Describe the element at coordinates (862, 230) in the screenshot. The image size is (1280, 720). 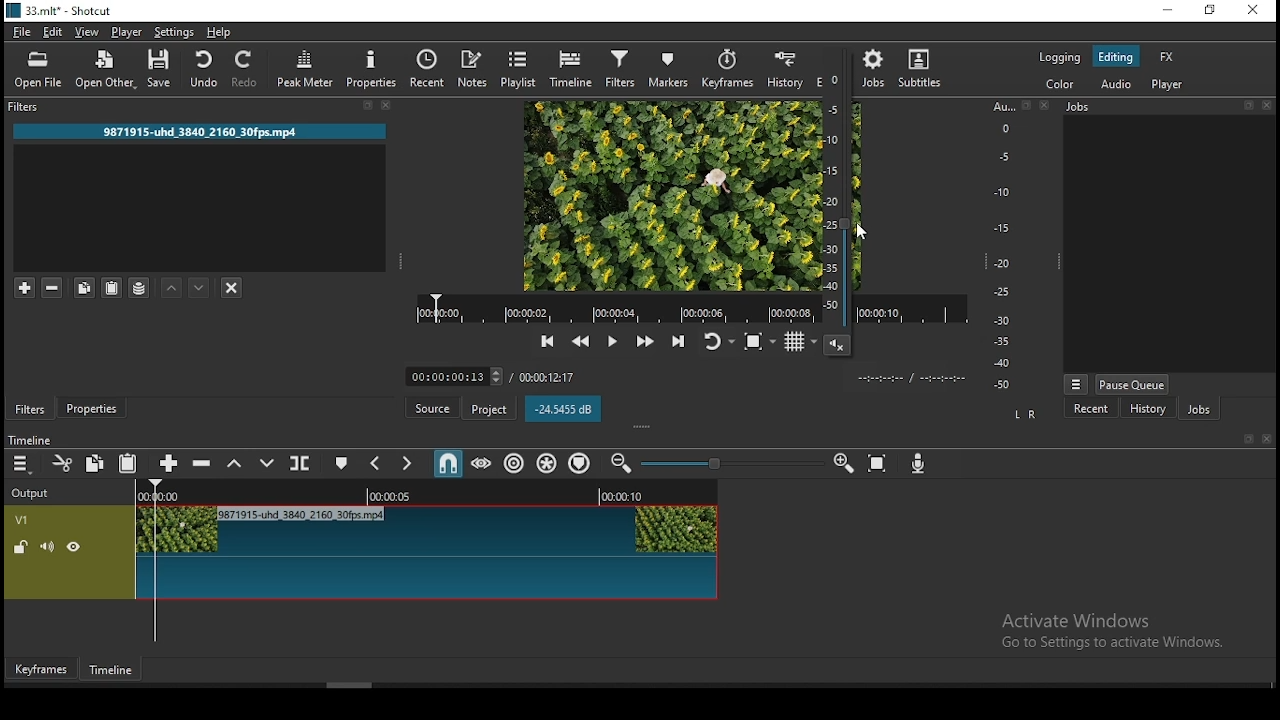
I see `DRAG_TO Cursor Position` at that location.